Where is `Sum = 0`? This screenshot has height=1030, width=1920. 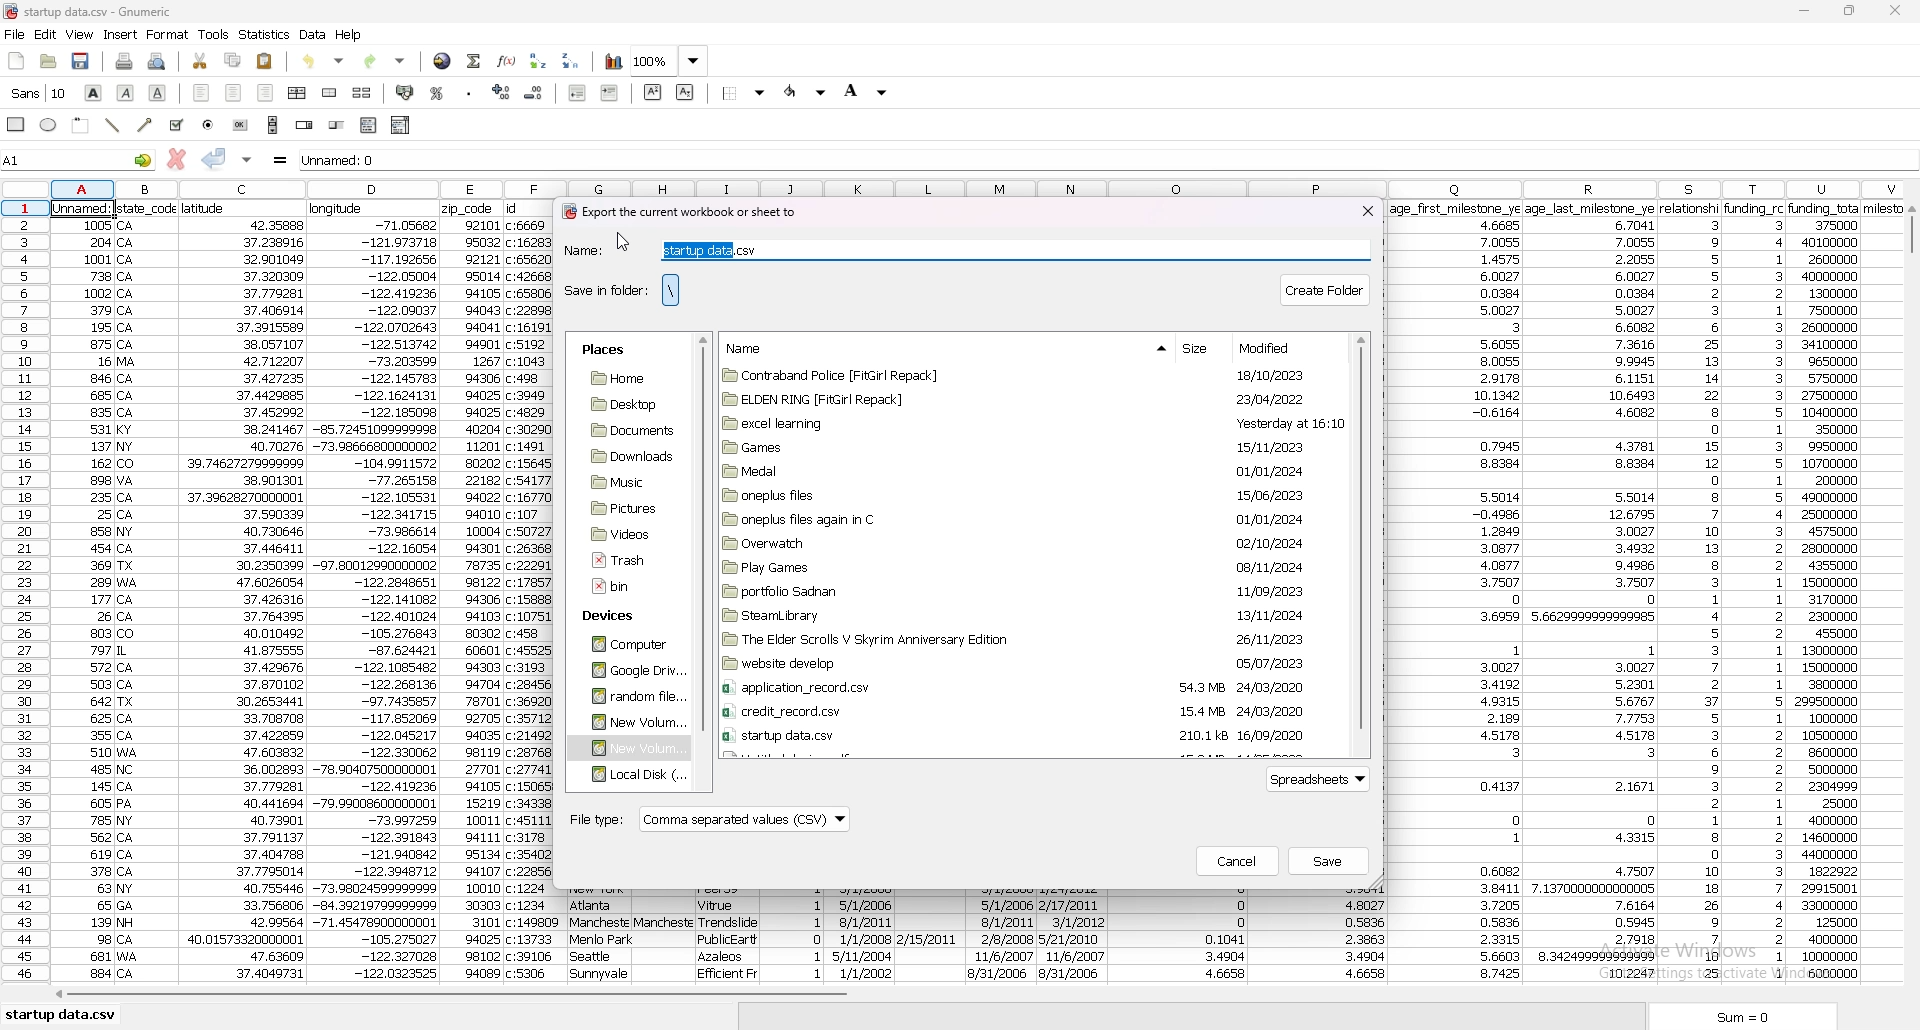 Sum = 0 is located at coordinates (1773, 1018).